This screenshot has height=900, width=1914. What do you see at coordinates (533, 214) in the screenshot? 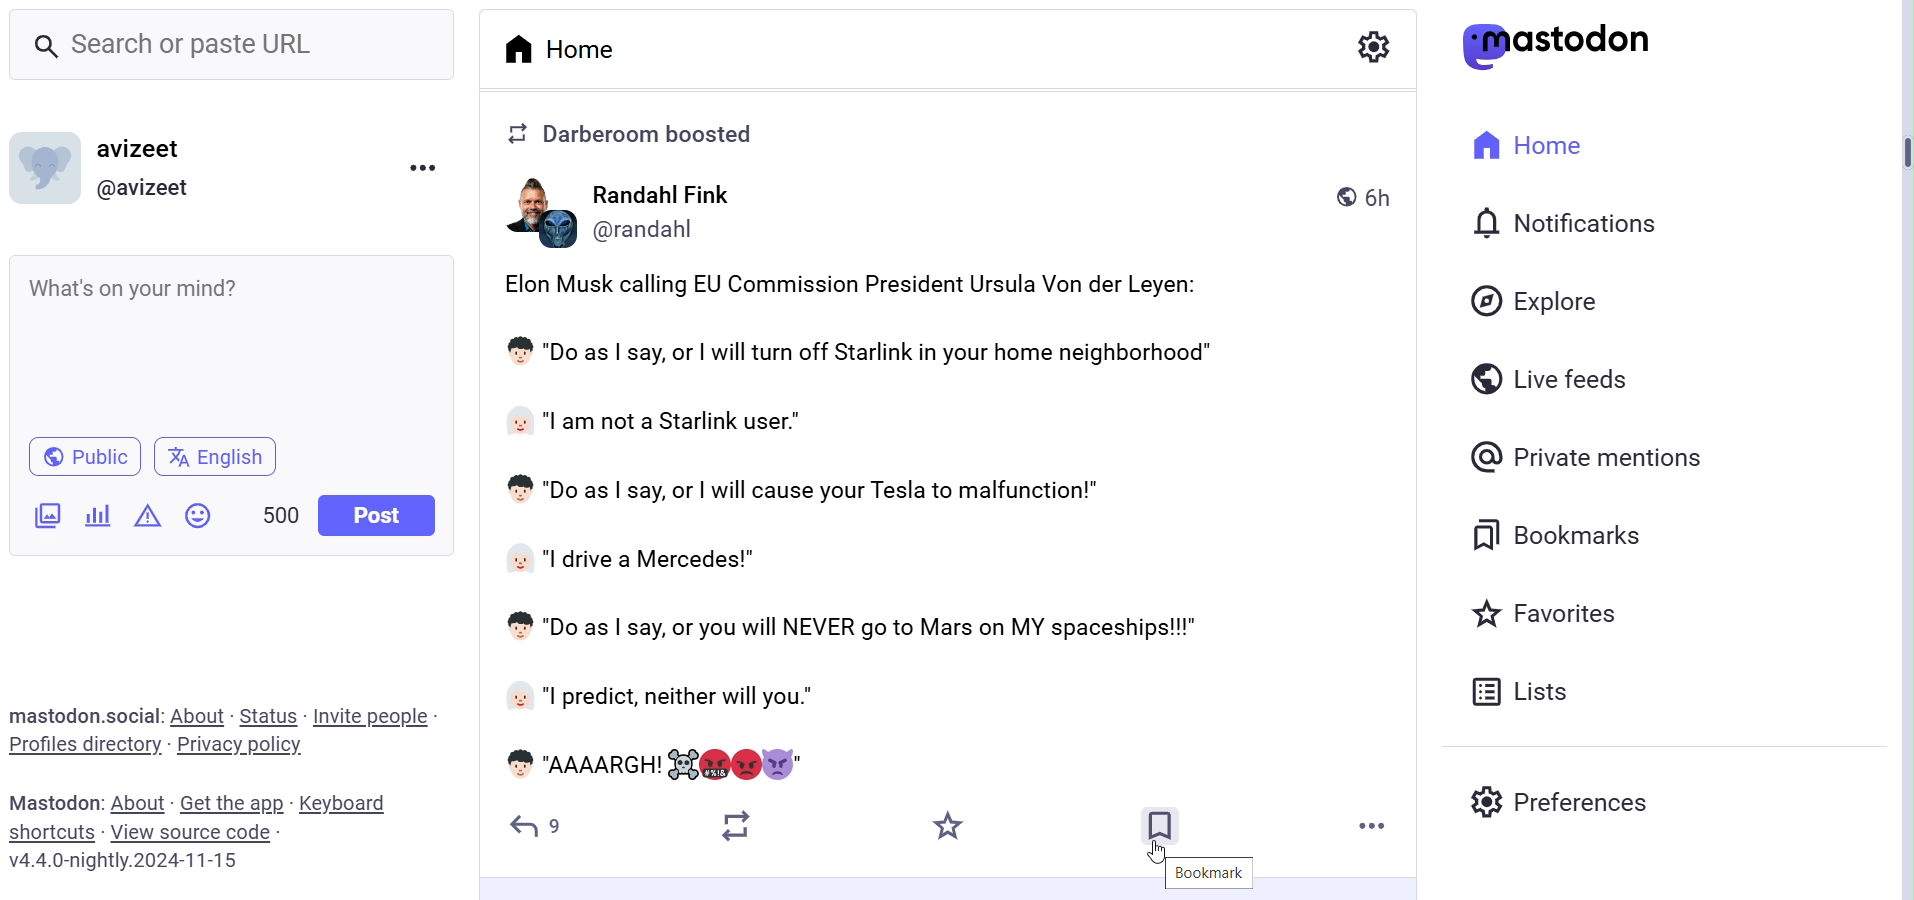
I see `PS` at bounding box center [533, 214].